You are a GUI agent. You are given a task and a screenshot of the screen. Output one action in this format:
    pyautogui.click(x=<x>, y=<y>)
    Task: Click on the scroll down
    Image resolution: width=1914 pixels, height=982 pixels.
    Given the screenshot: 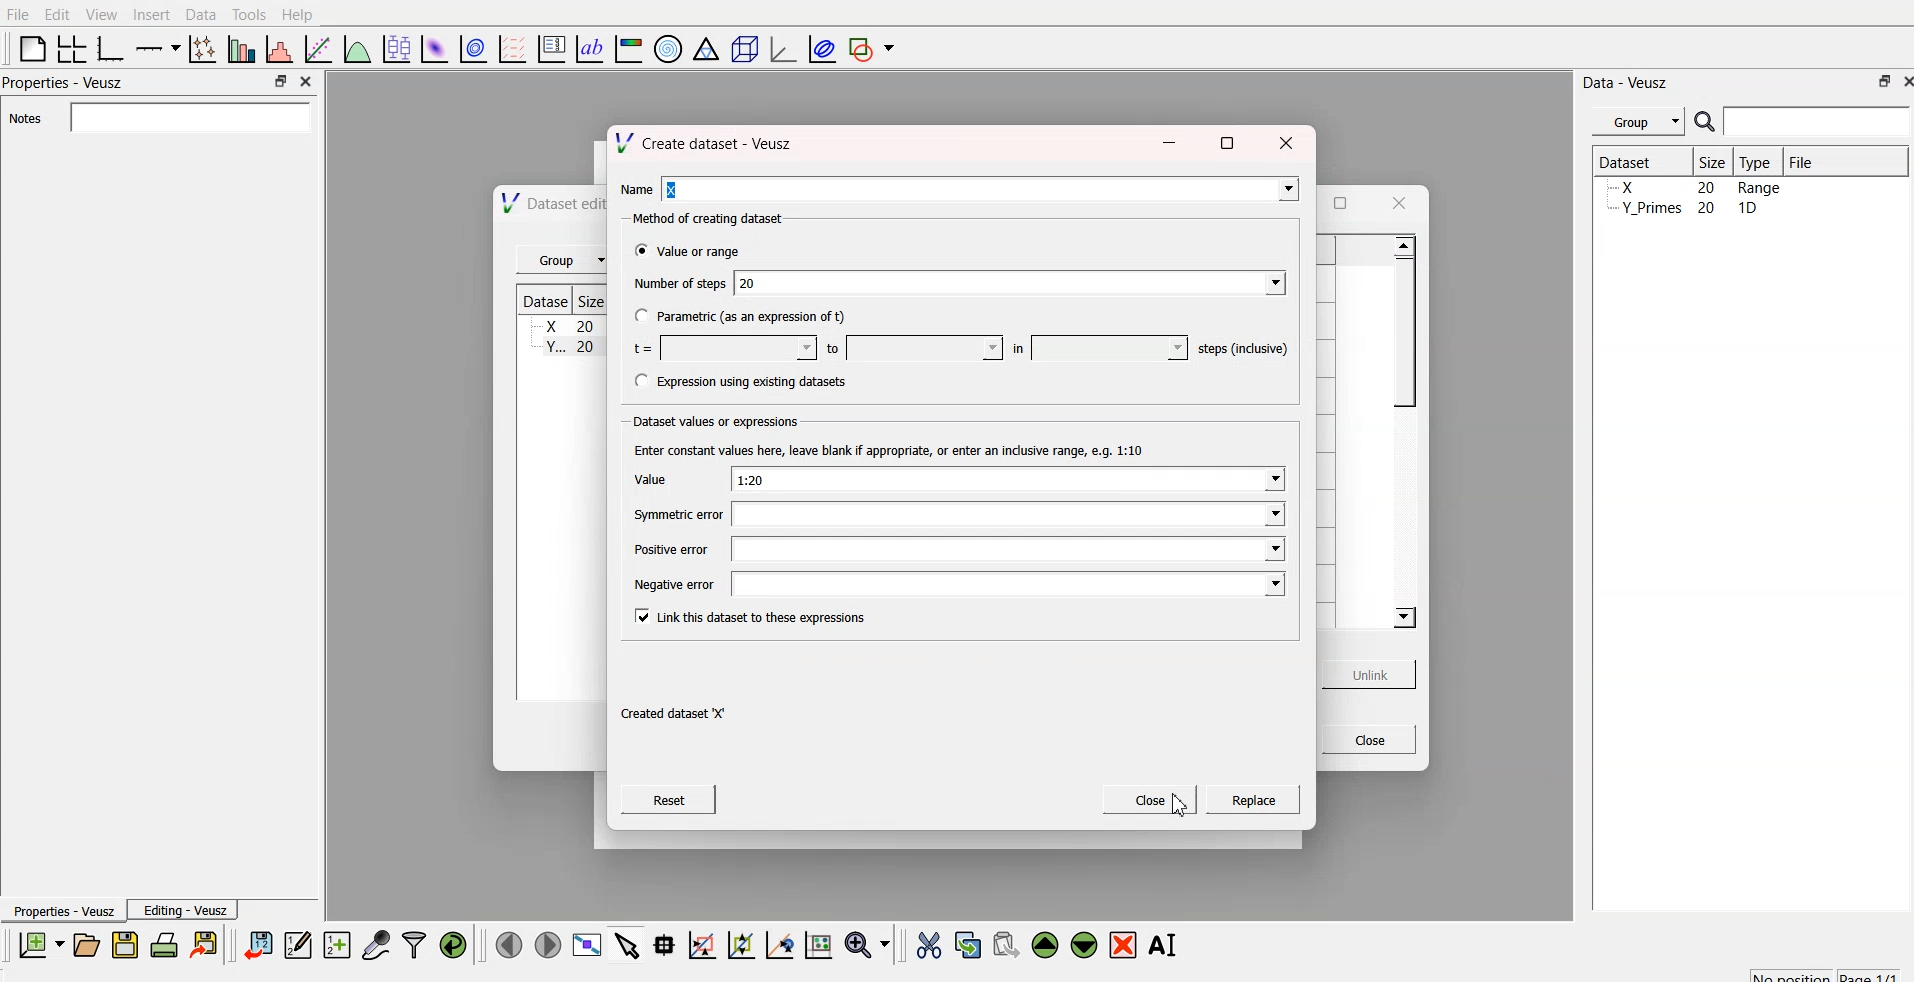 What is the action you would take?
    pyautogui.click(x=1398, y=618)
    